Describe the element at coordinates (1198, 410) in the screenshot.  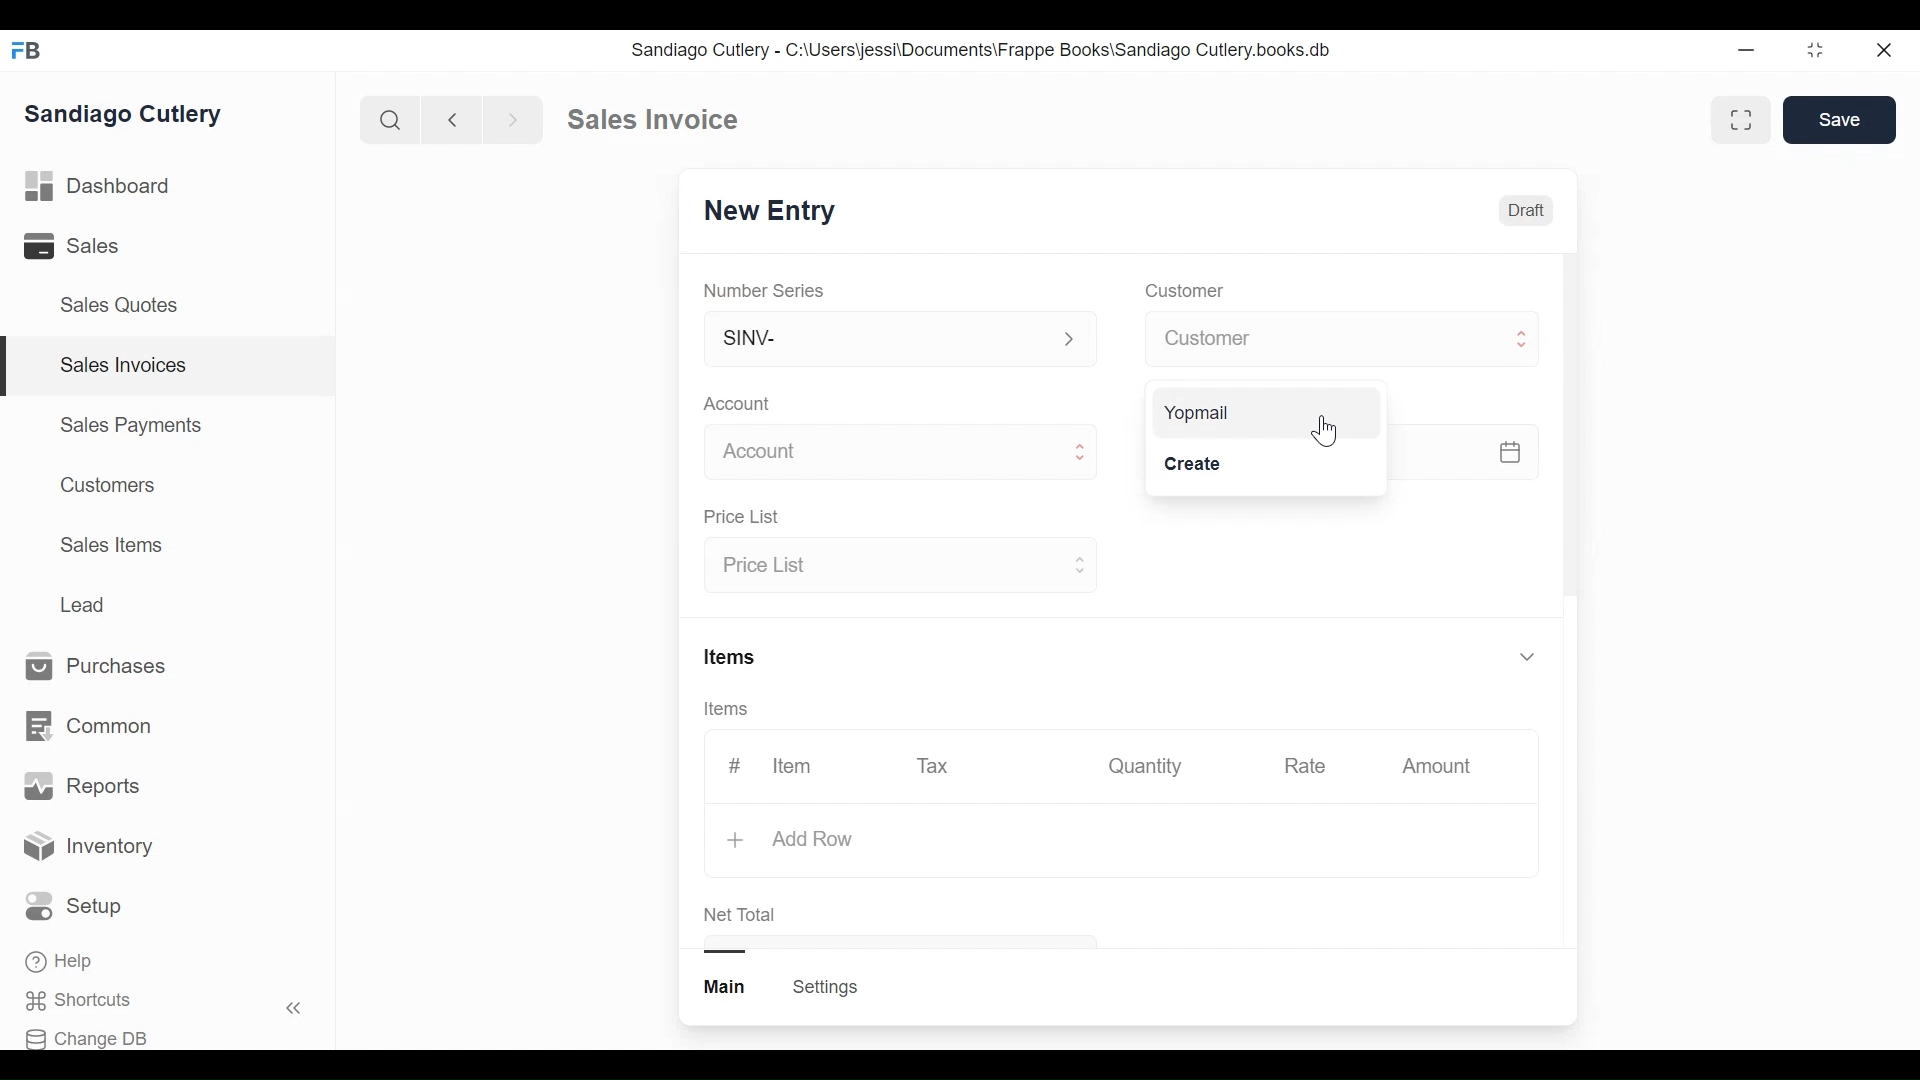
I see `Yopmail` at that location.